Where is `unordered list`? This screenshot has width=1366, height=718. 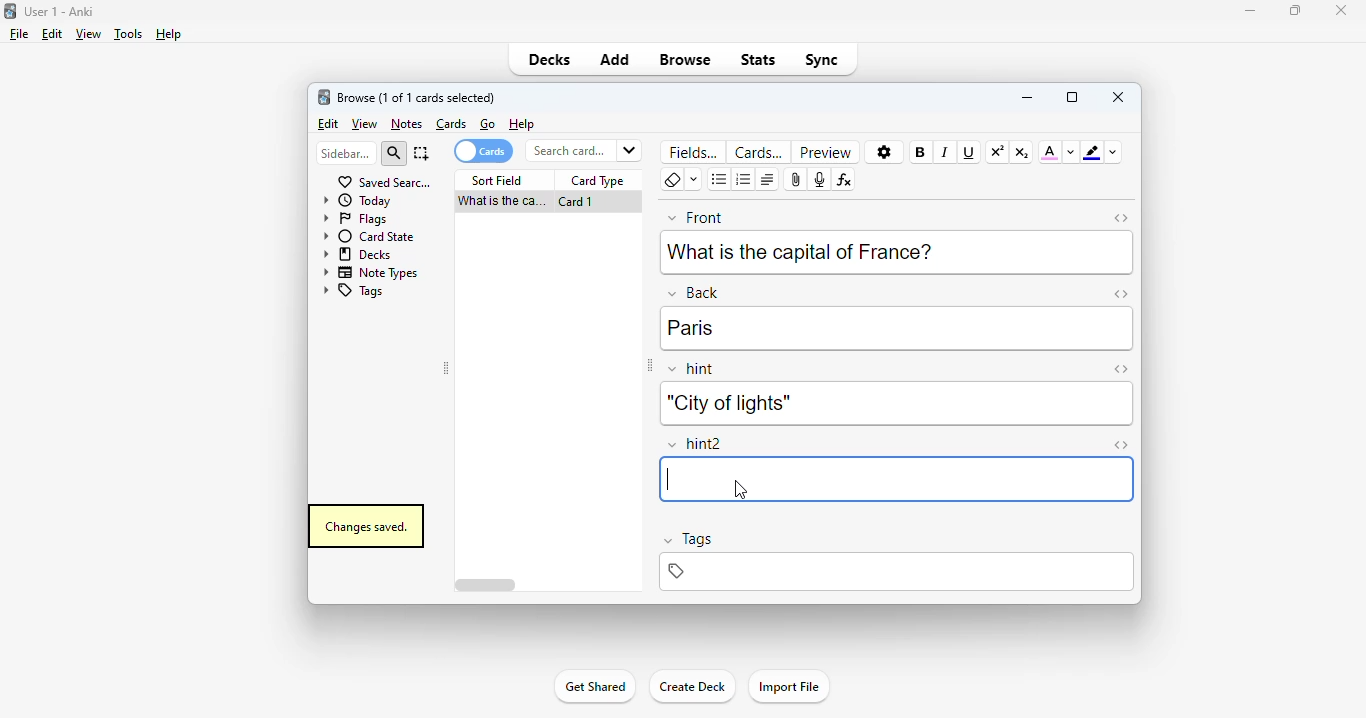 unordered list is located at coordinates (720, 180).